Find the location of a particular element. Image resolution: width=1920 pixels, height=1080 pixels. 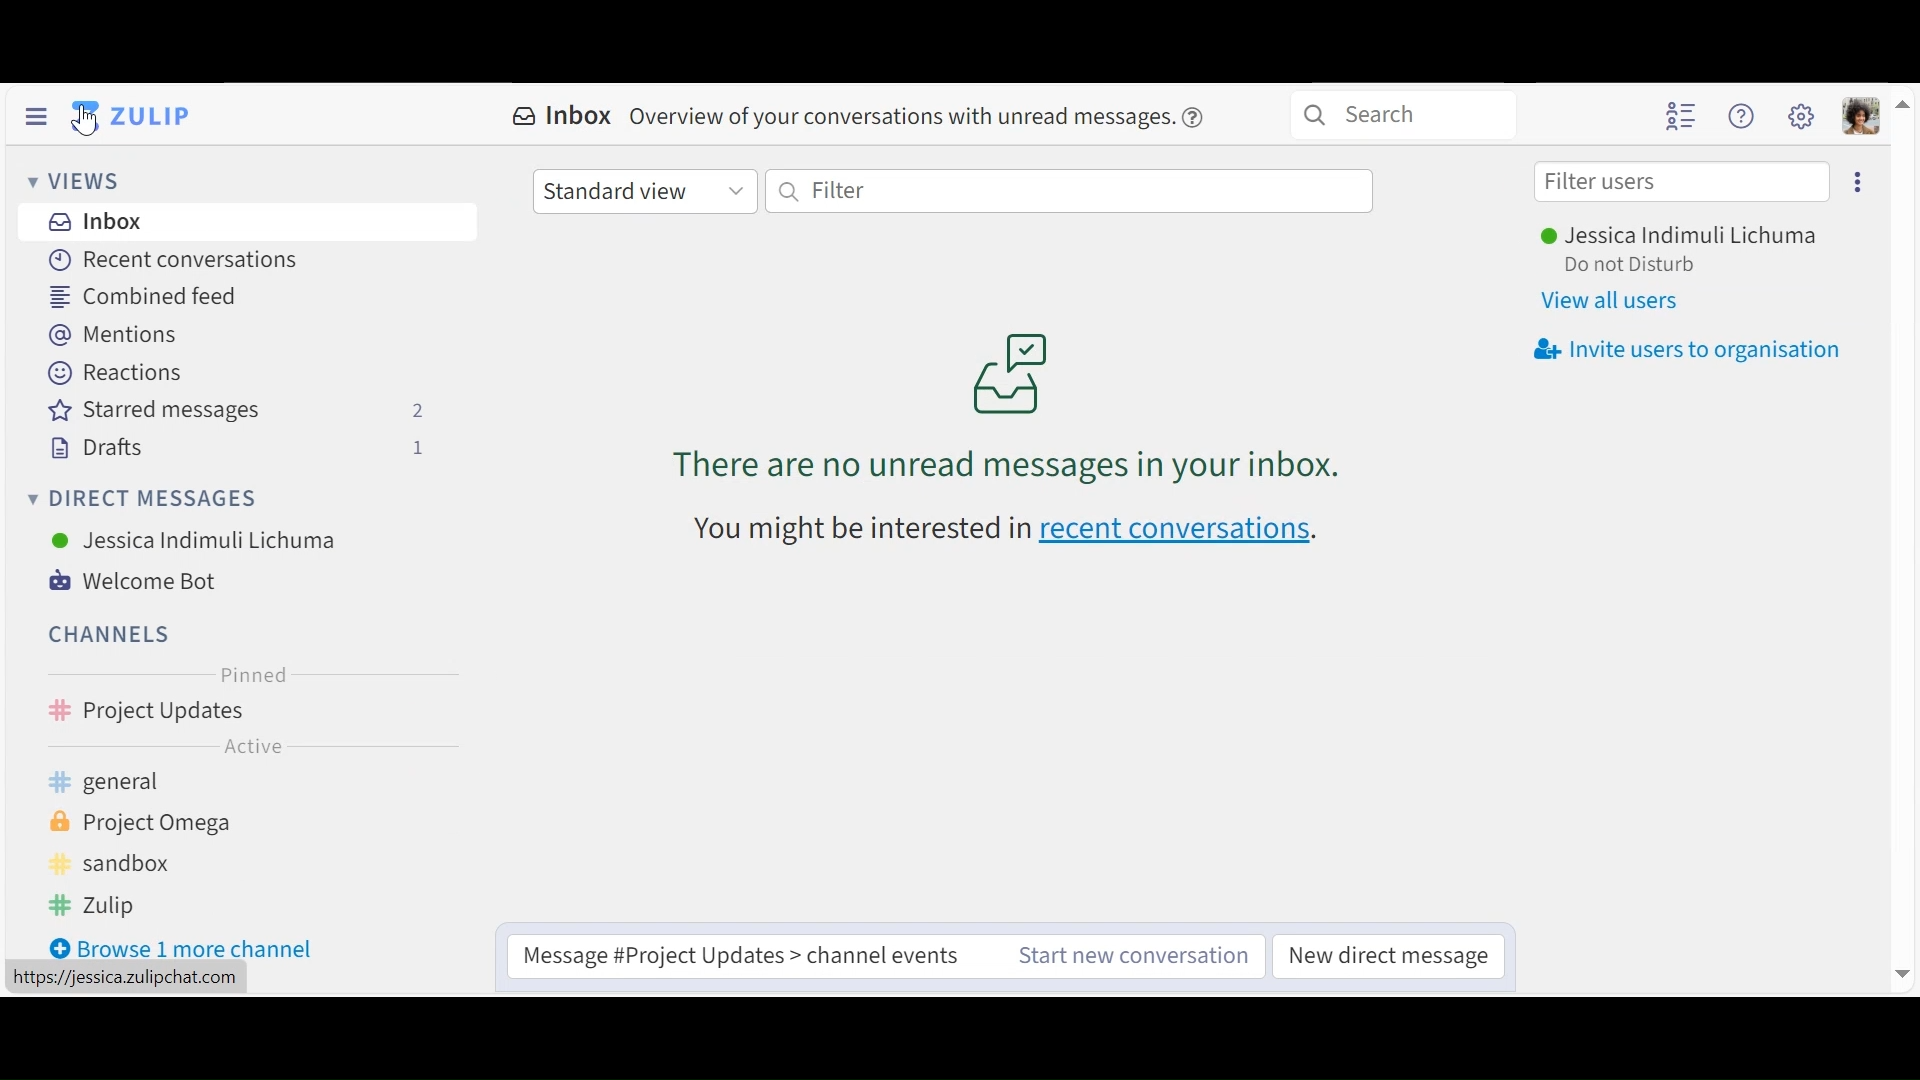

Inbox Overview of your conversations with unread messages. is located at coordinates (841, 113).